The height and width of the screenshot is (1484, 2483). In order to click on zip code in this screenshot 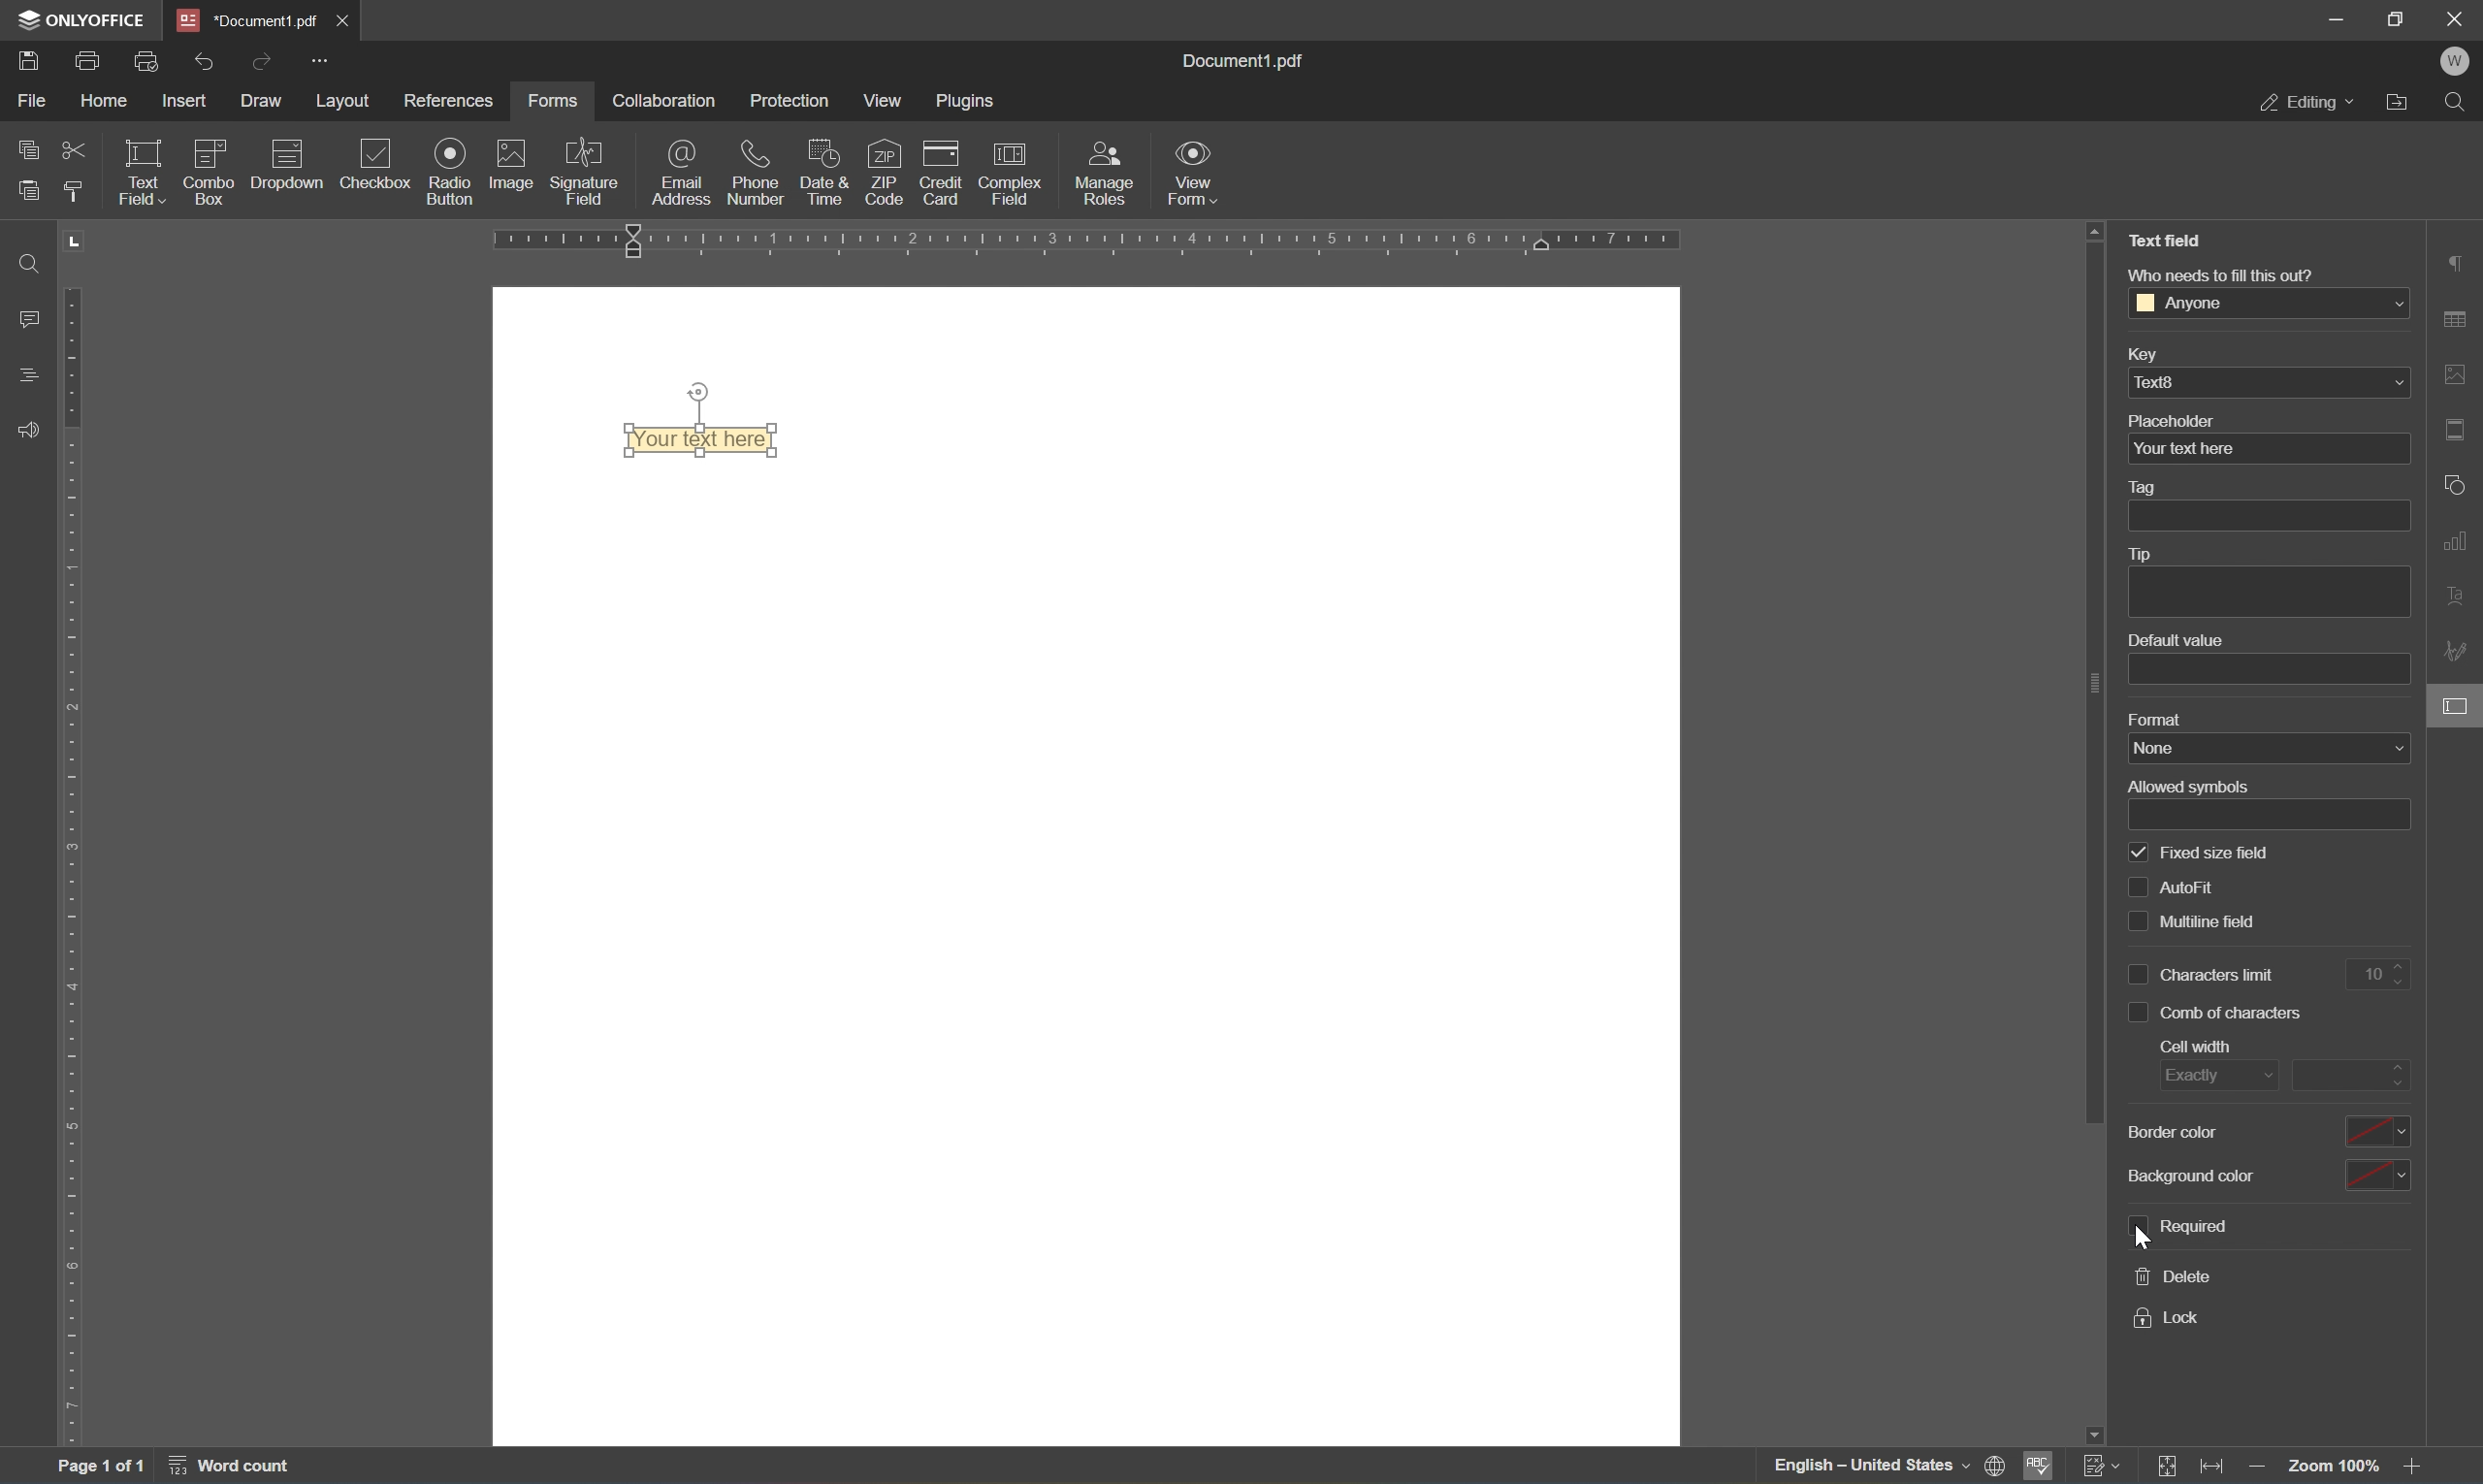, I will do `click(883, 172)`.